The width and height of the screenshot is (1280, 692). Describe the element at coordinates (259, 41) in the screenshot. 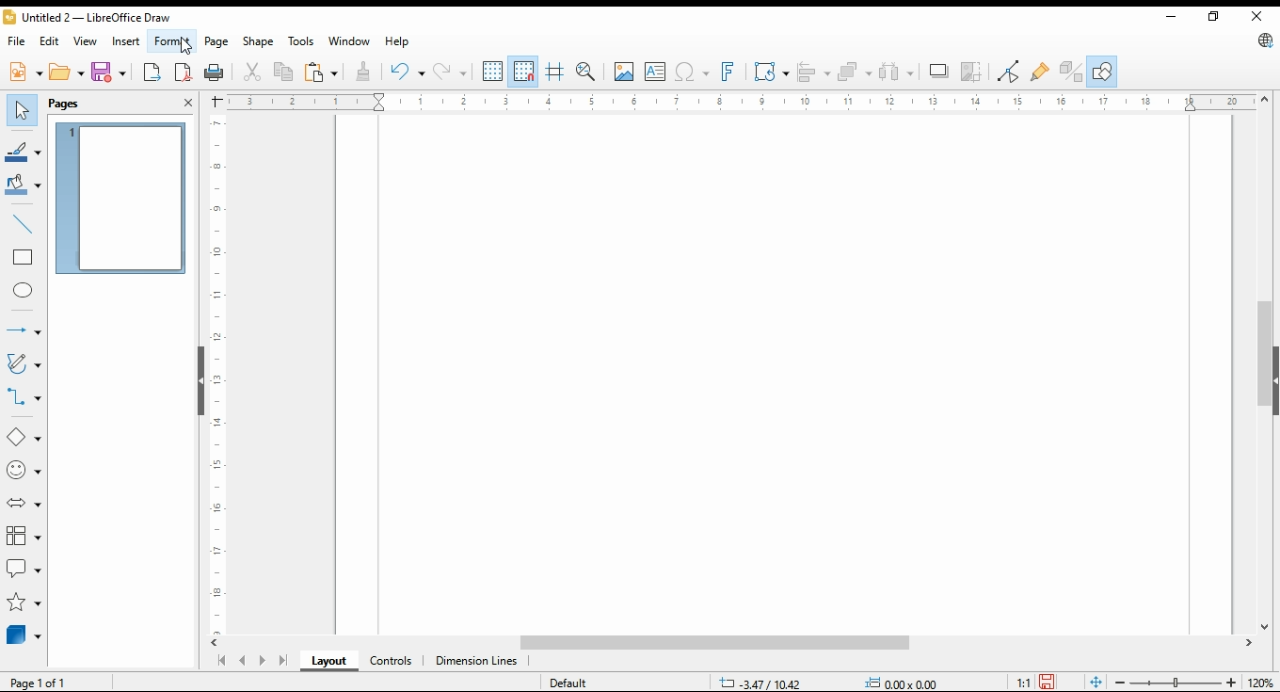

I see `shape` at that location.